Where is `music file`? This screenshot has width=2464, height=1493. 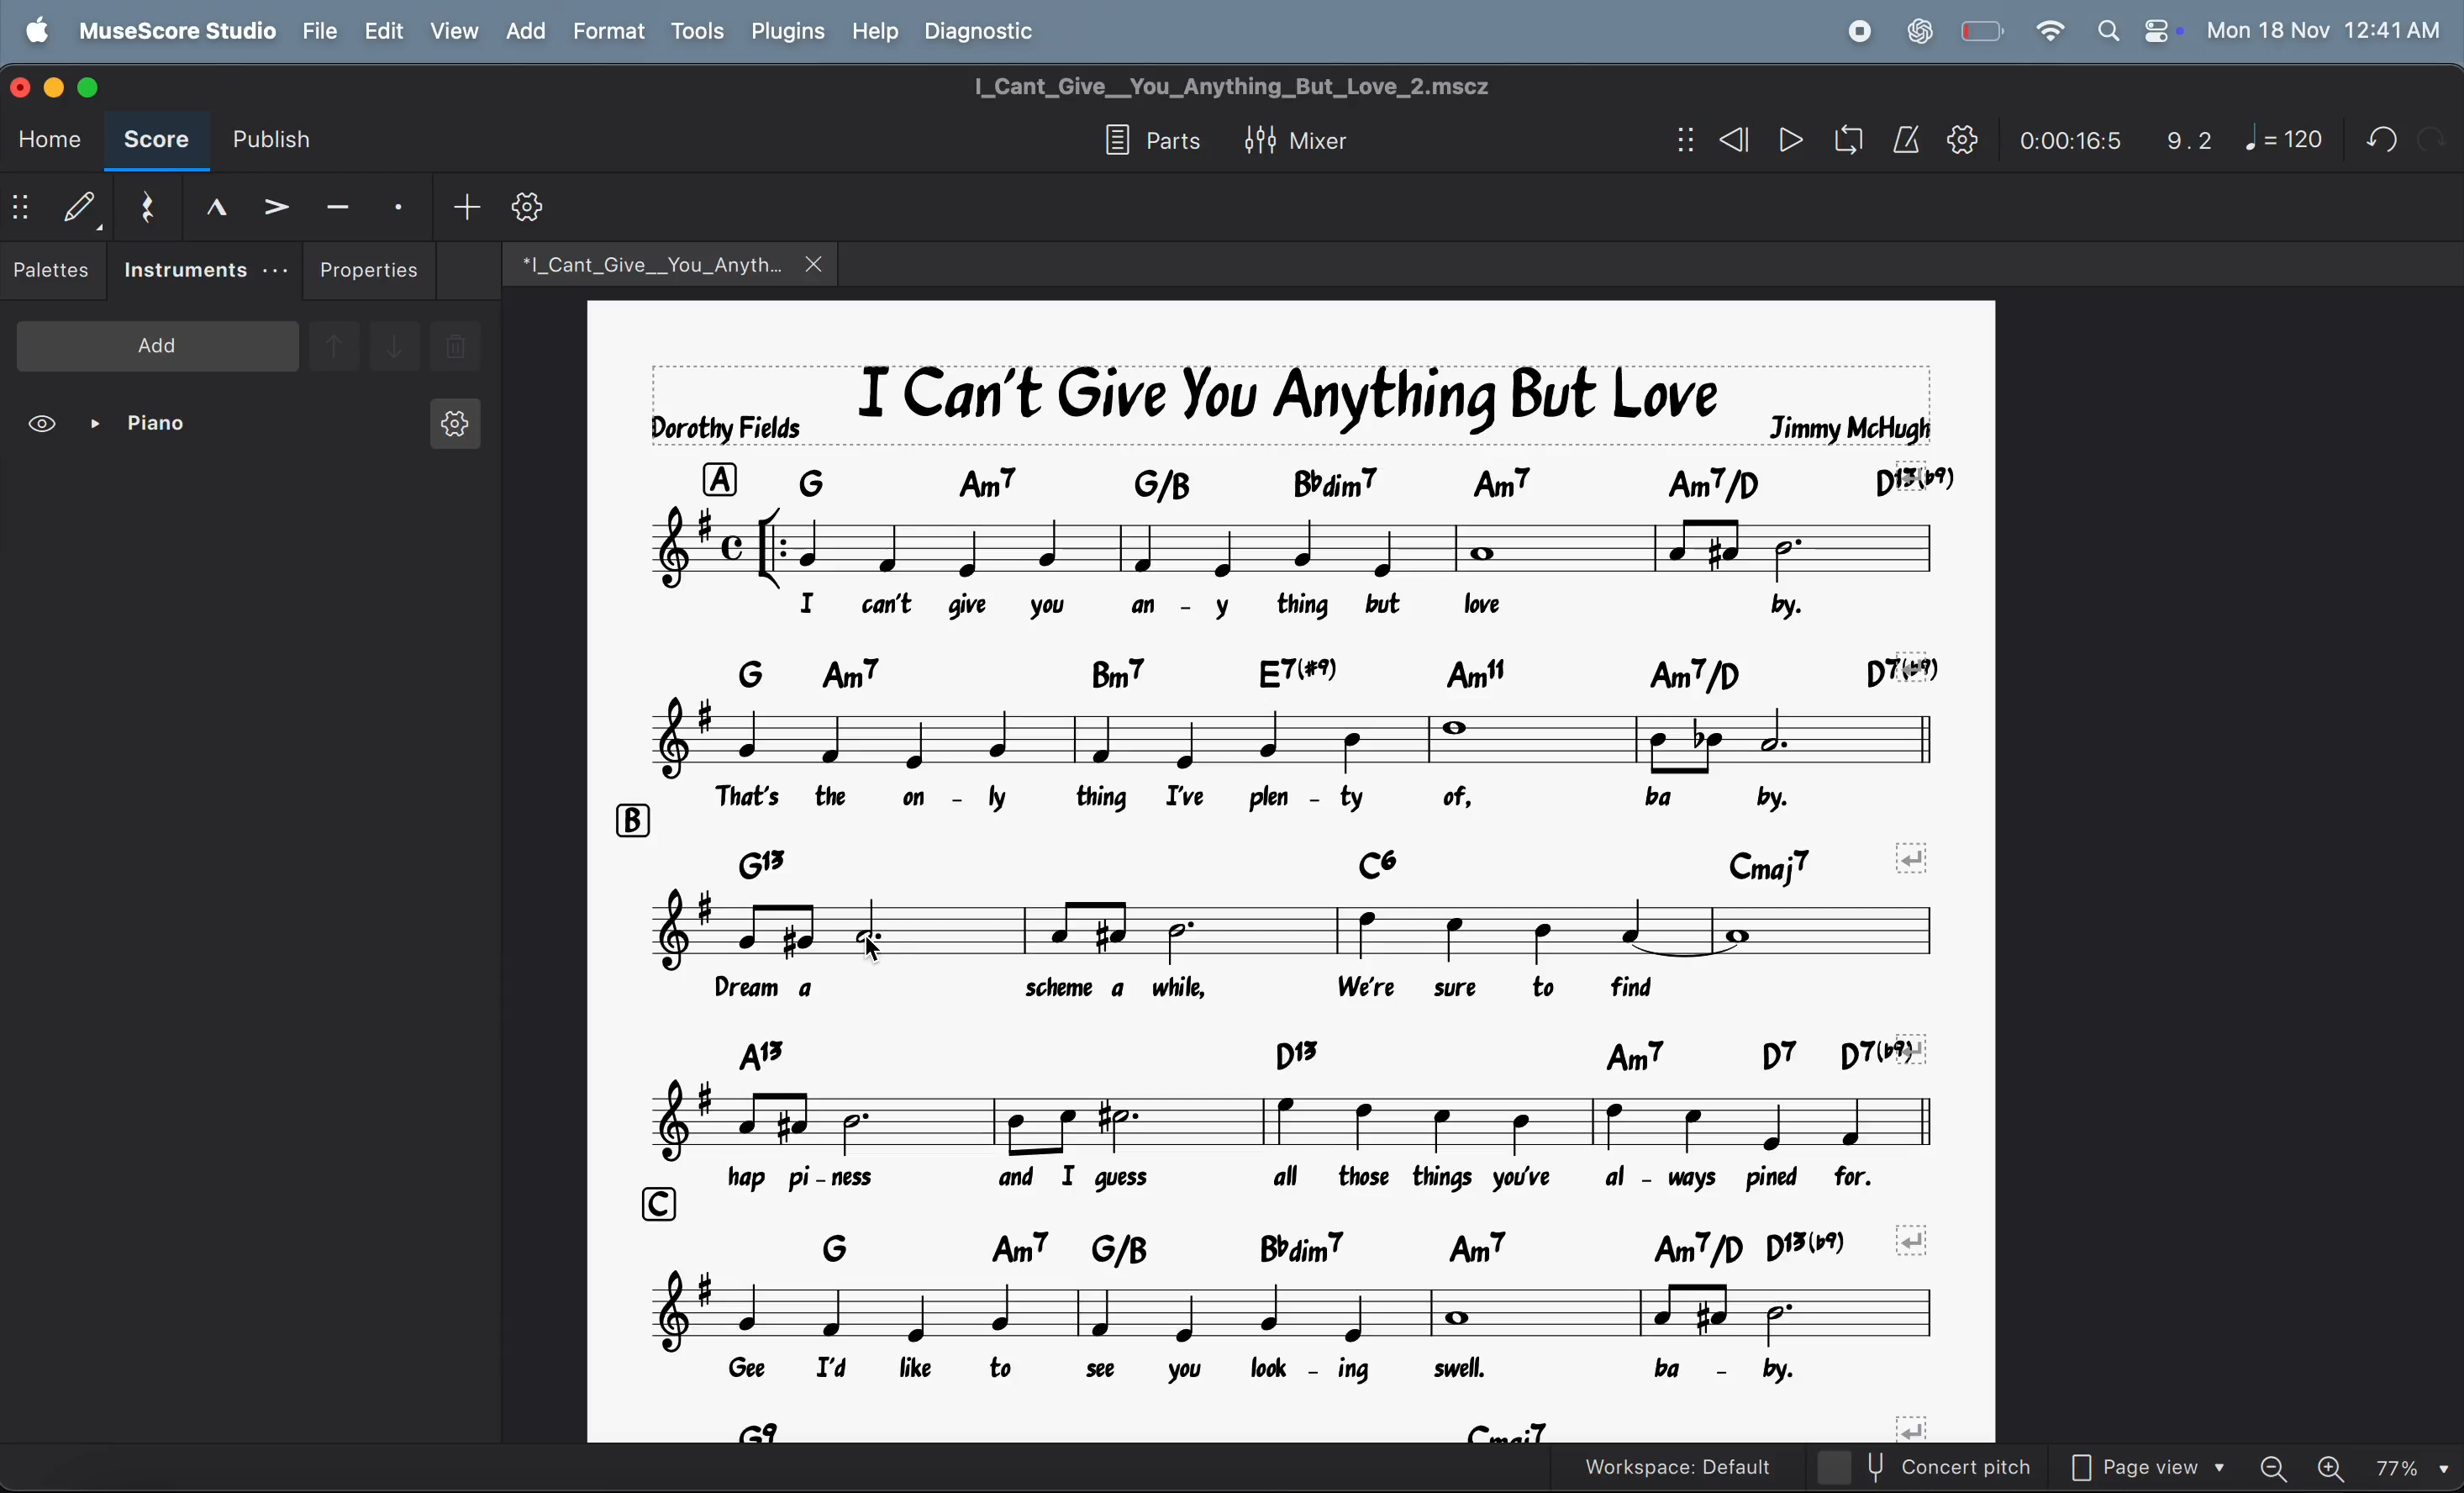
music file is located at coordinates (649, 263).